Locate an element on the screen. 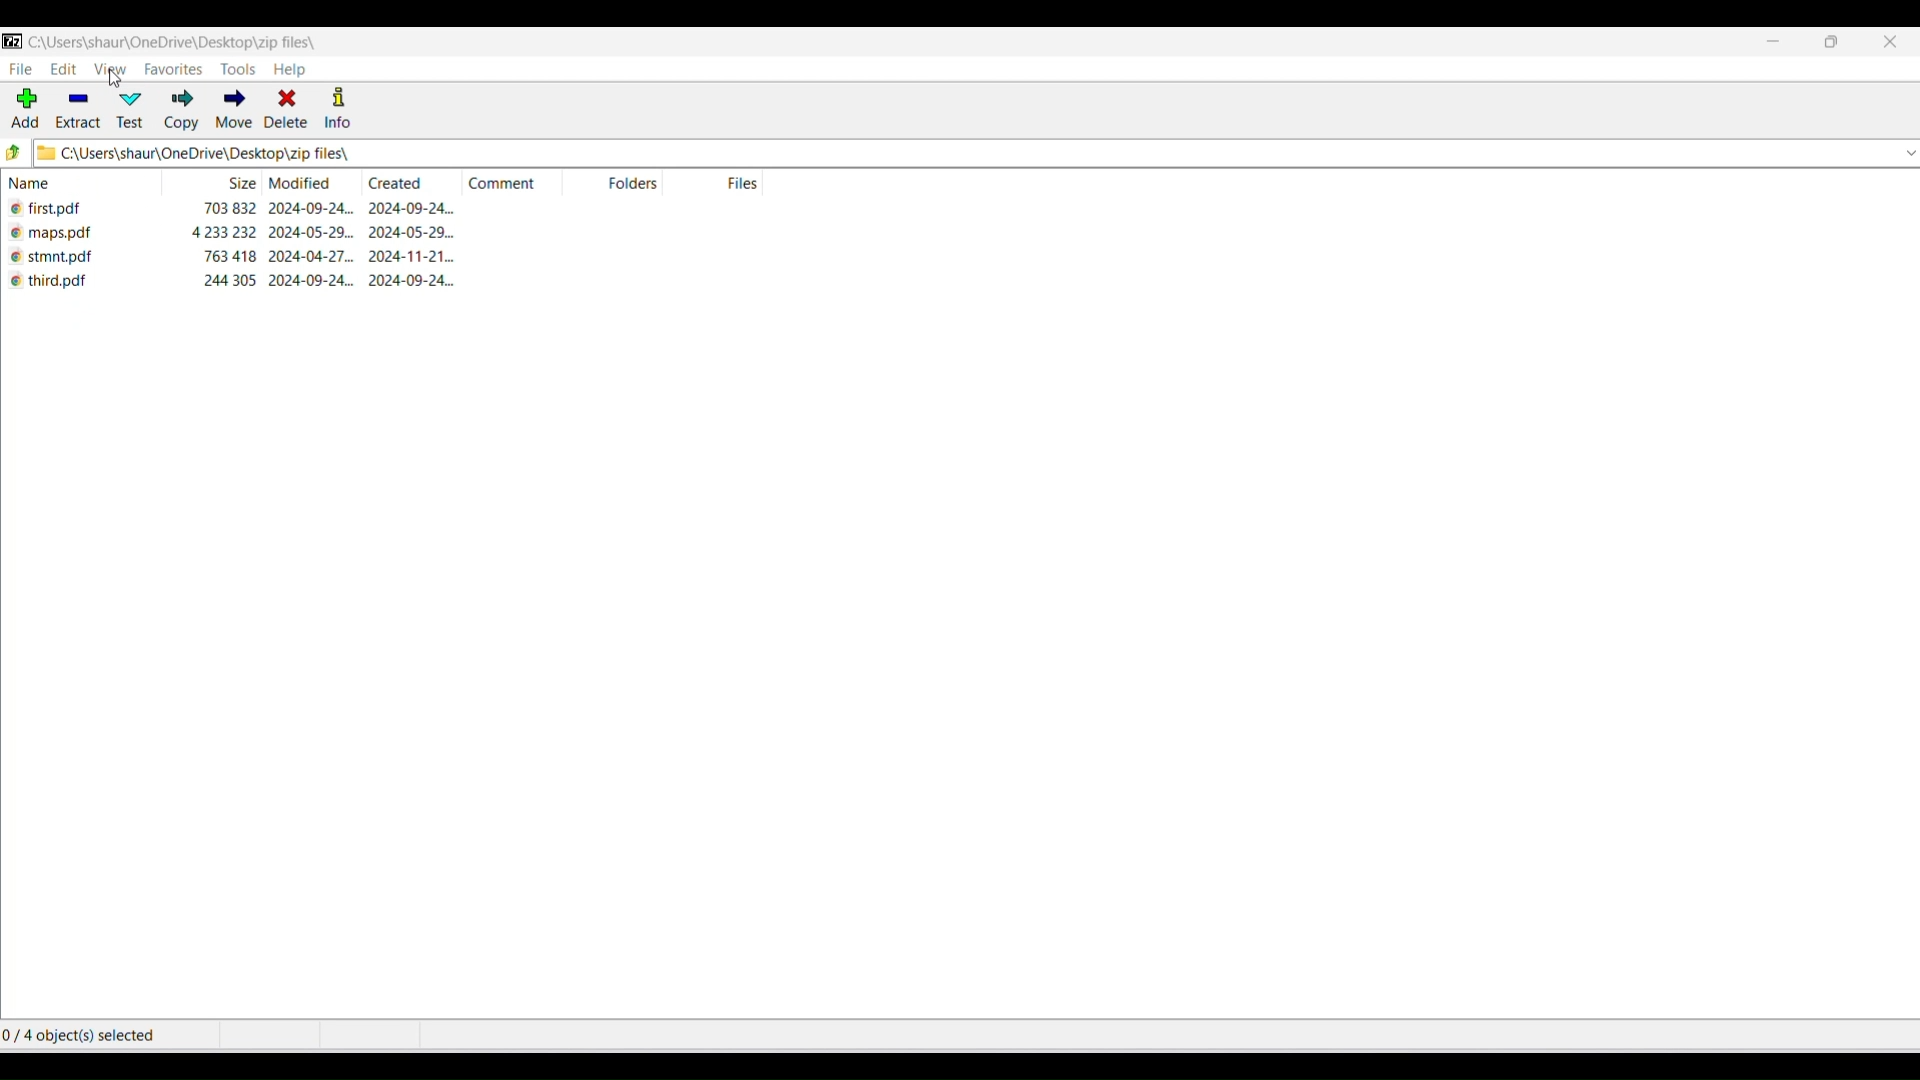 The width and height of the screenshot is (1920, 1080). edit is located at coordinates (62, 69).